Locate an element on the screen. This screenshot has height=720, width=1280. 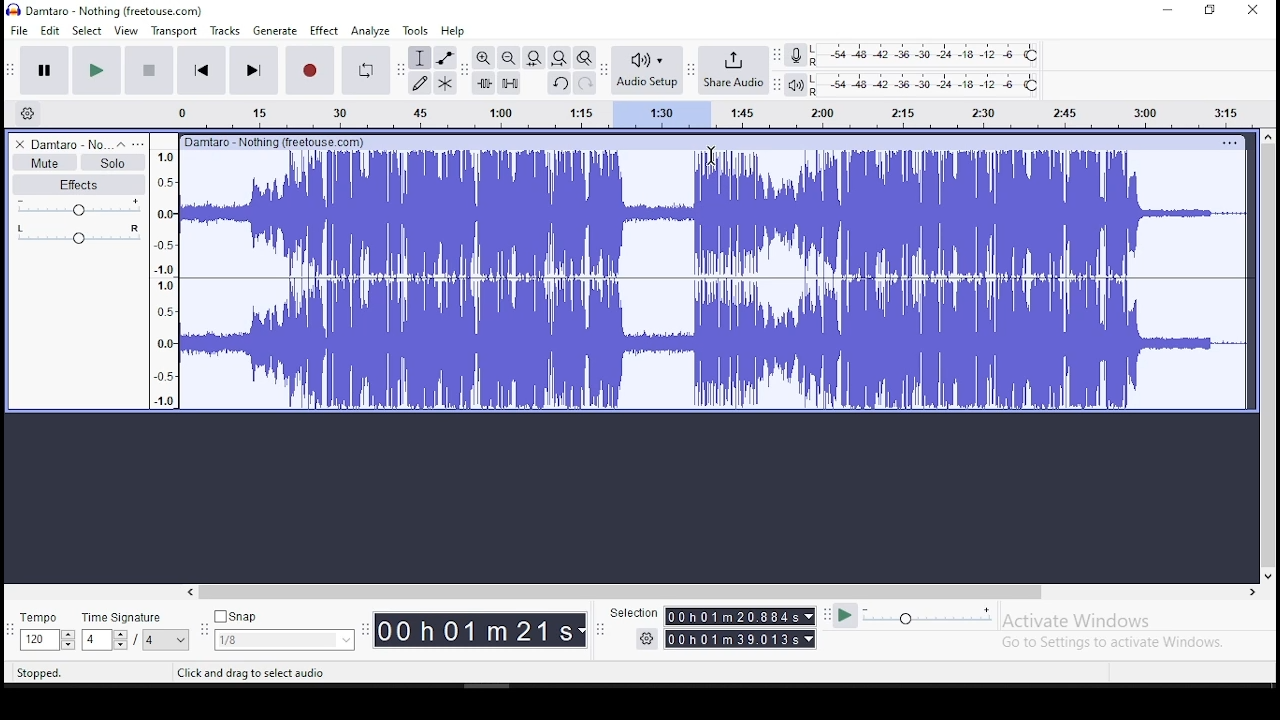
audio track is located at coordinates (713, 344).